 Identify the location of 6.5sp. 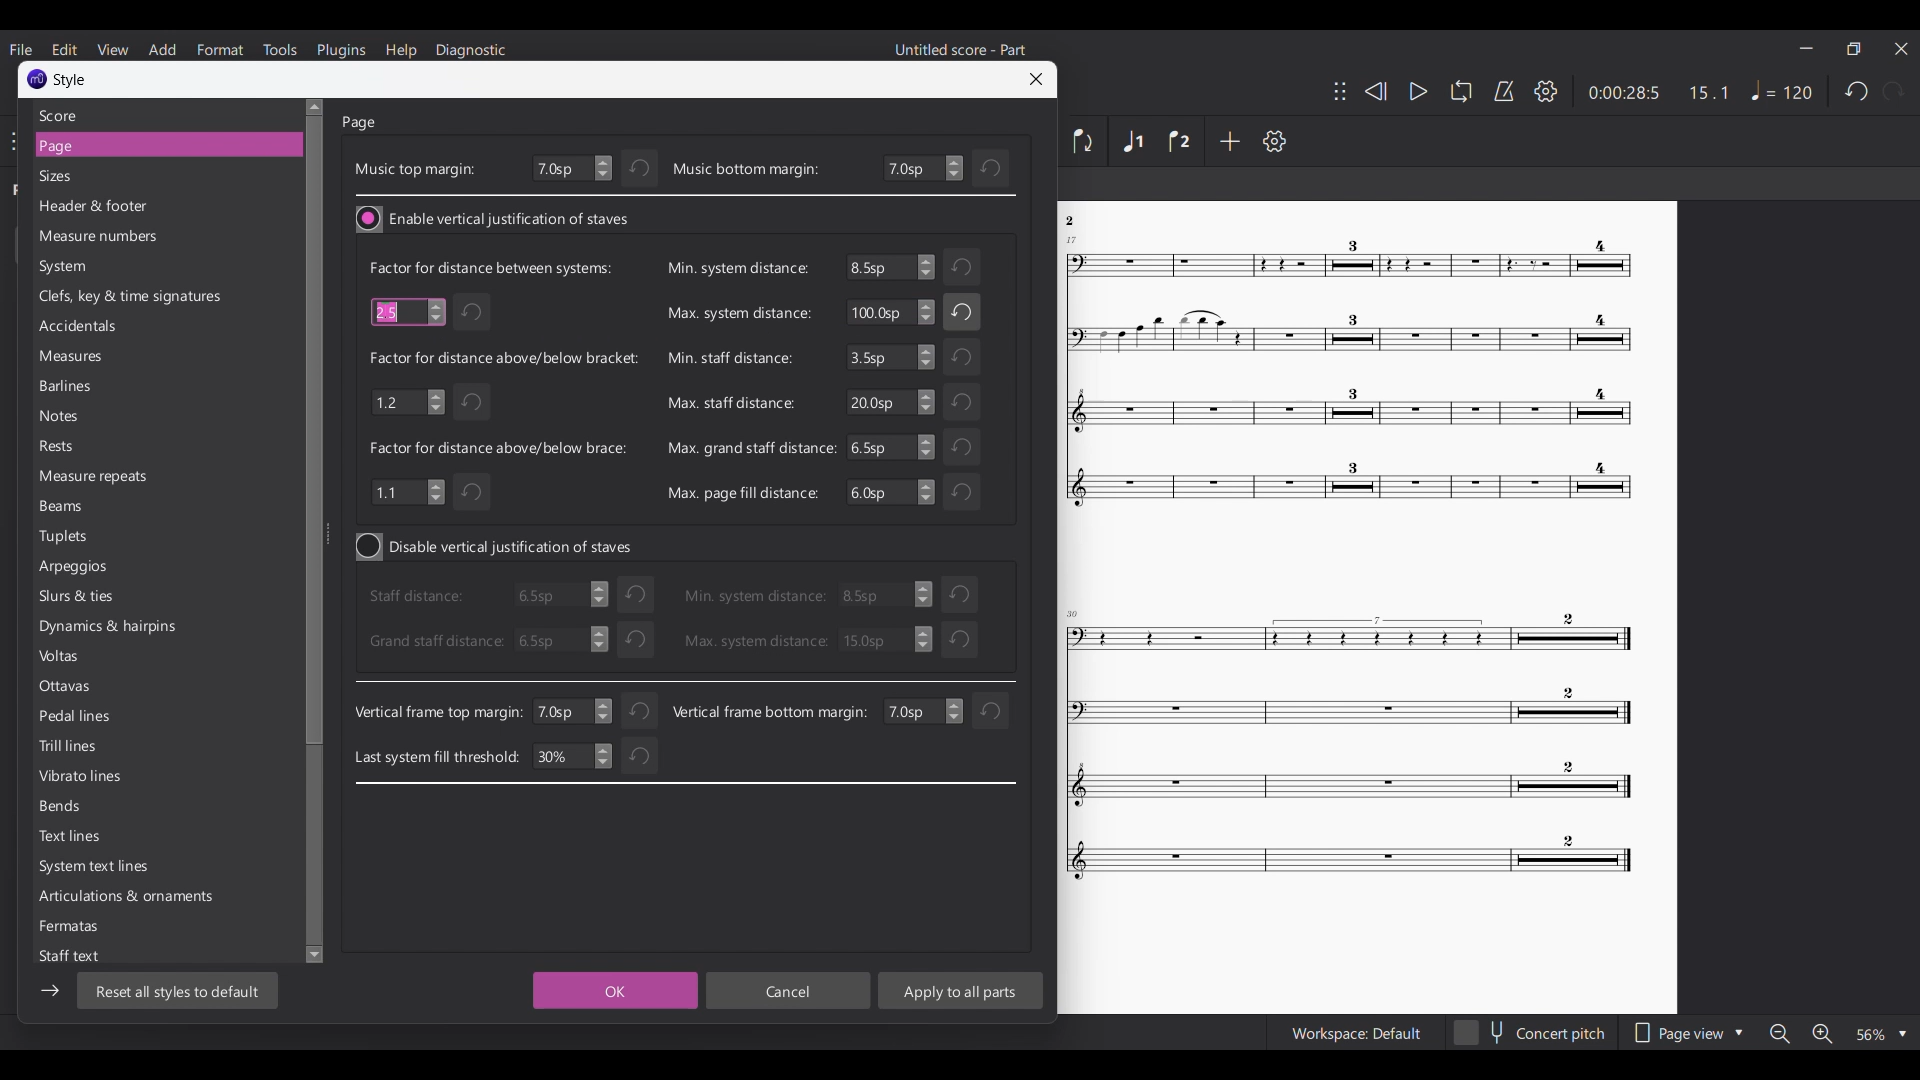
(891, 267).